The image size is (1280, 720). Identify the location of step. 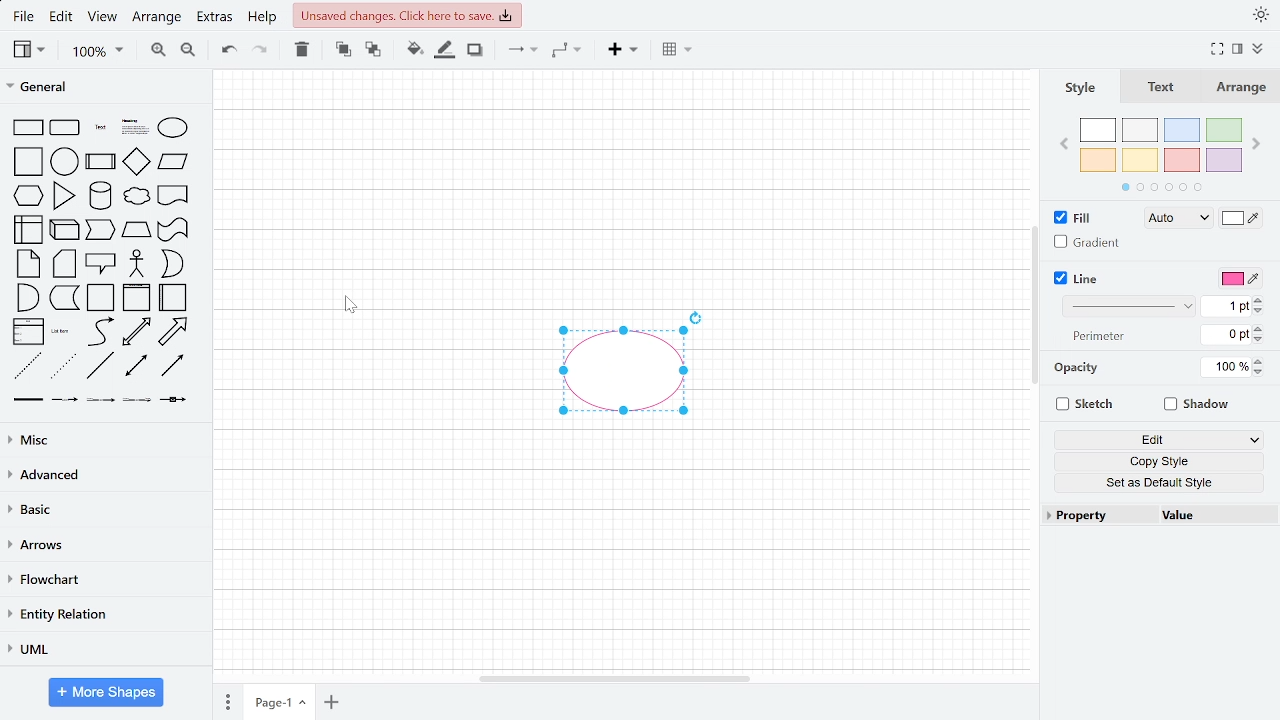
(101, 230).